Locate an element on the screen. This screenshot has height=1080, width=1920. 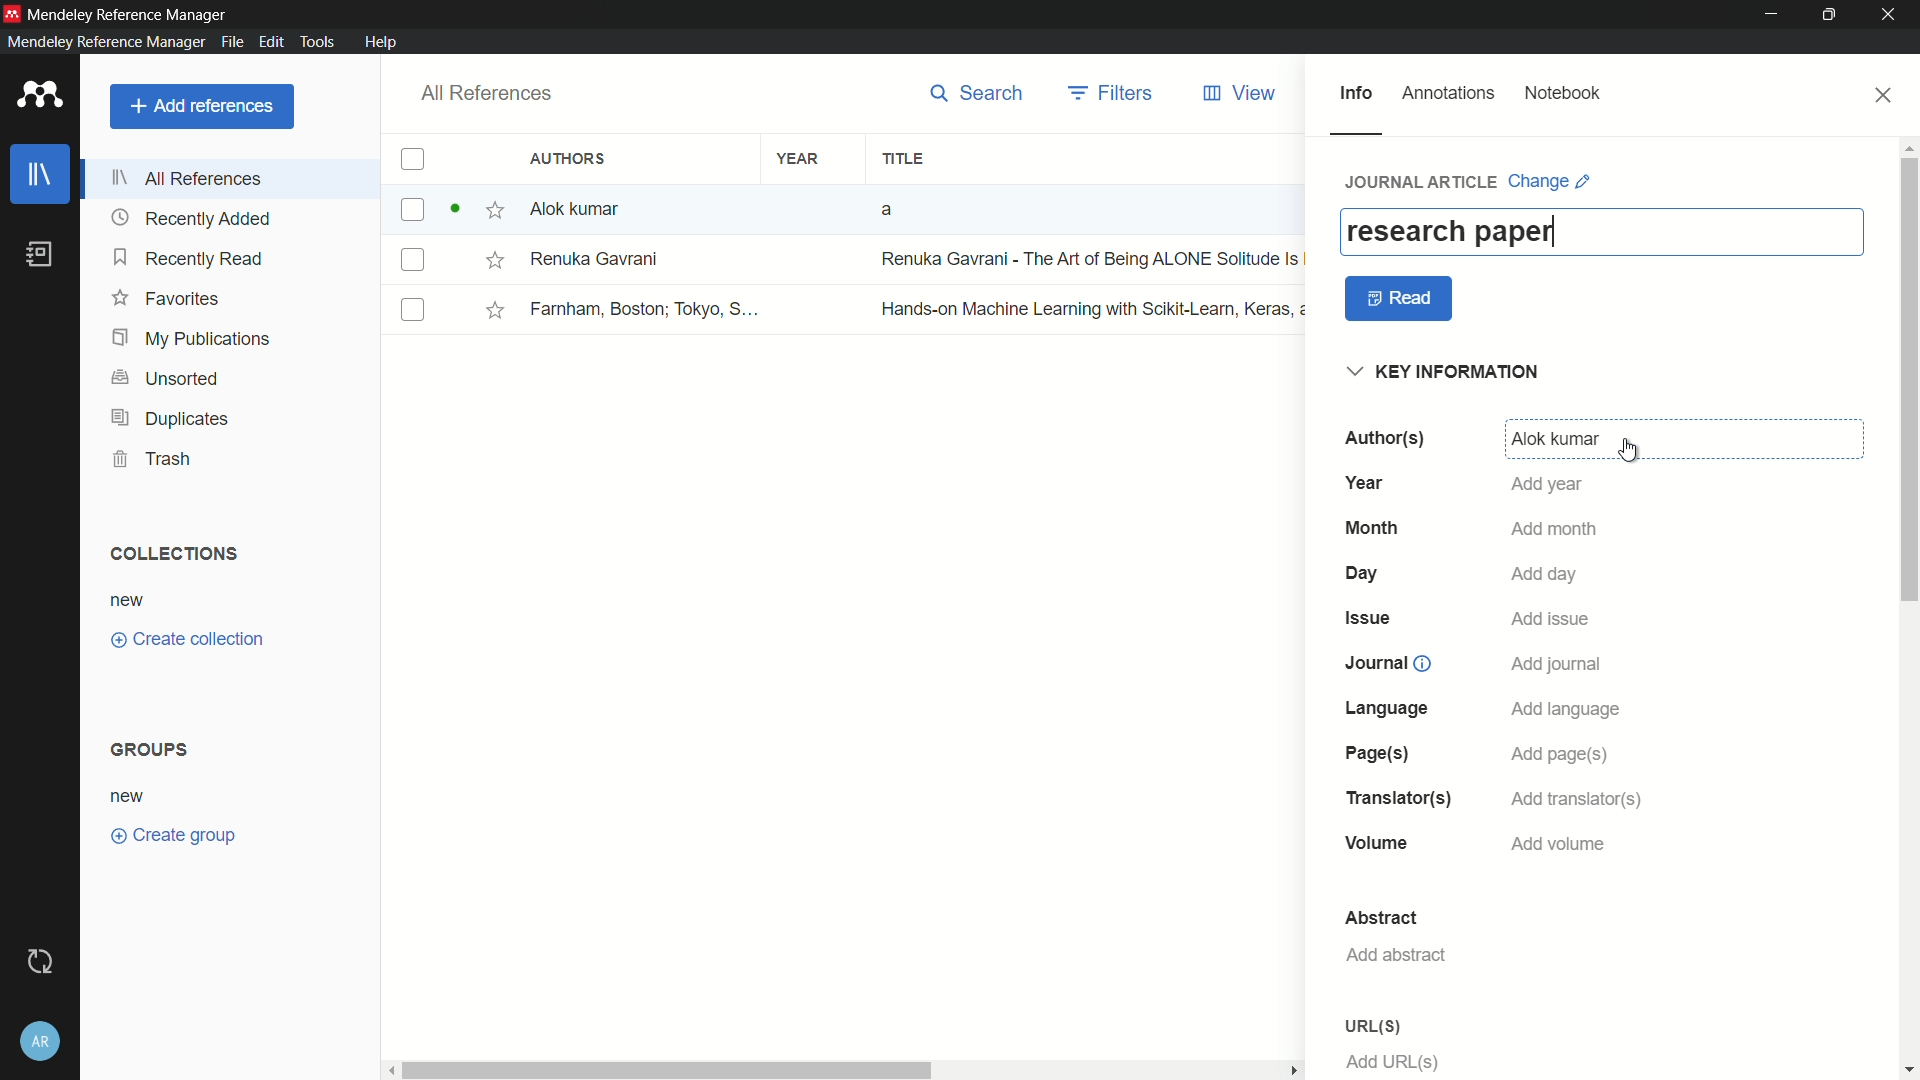
my publications is located at coordinates (193, 340).